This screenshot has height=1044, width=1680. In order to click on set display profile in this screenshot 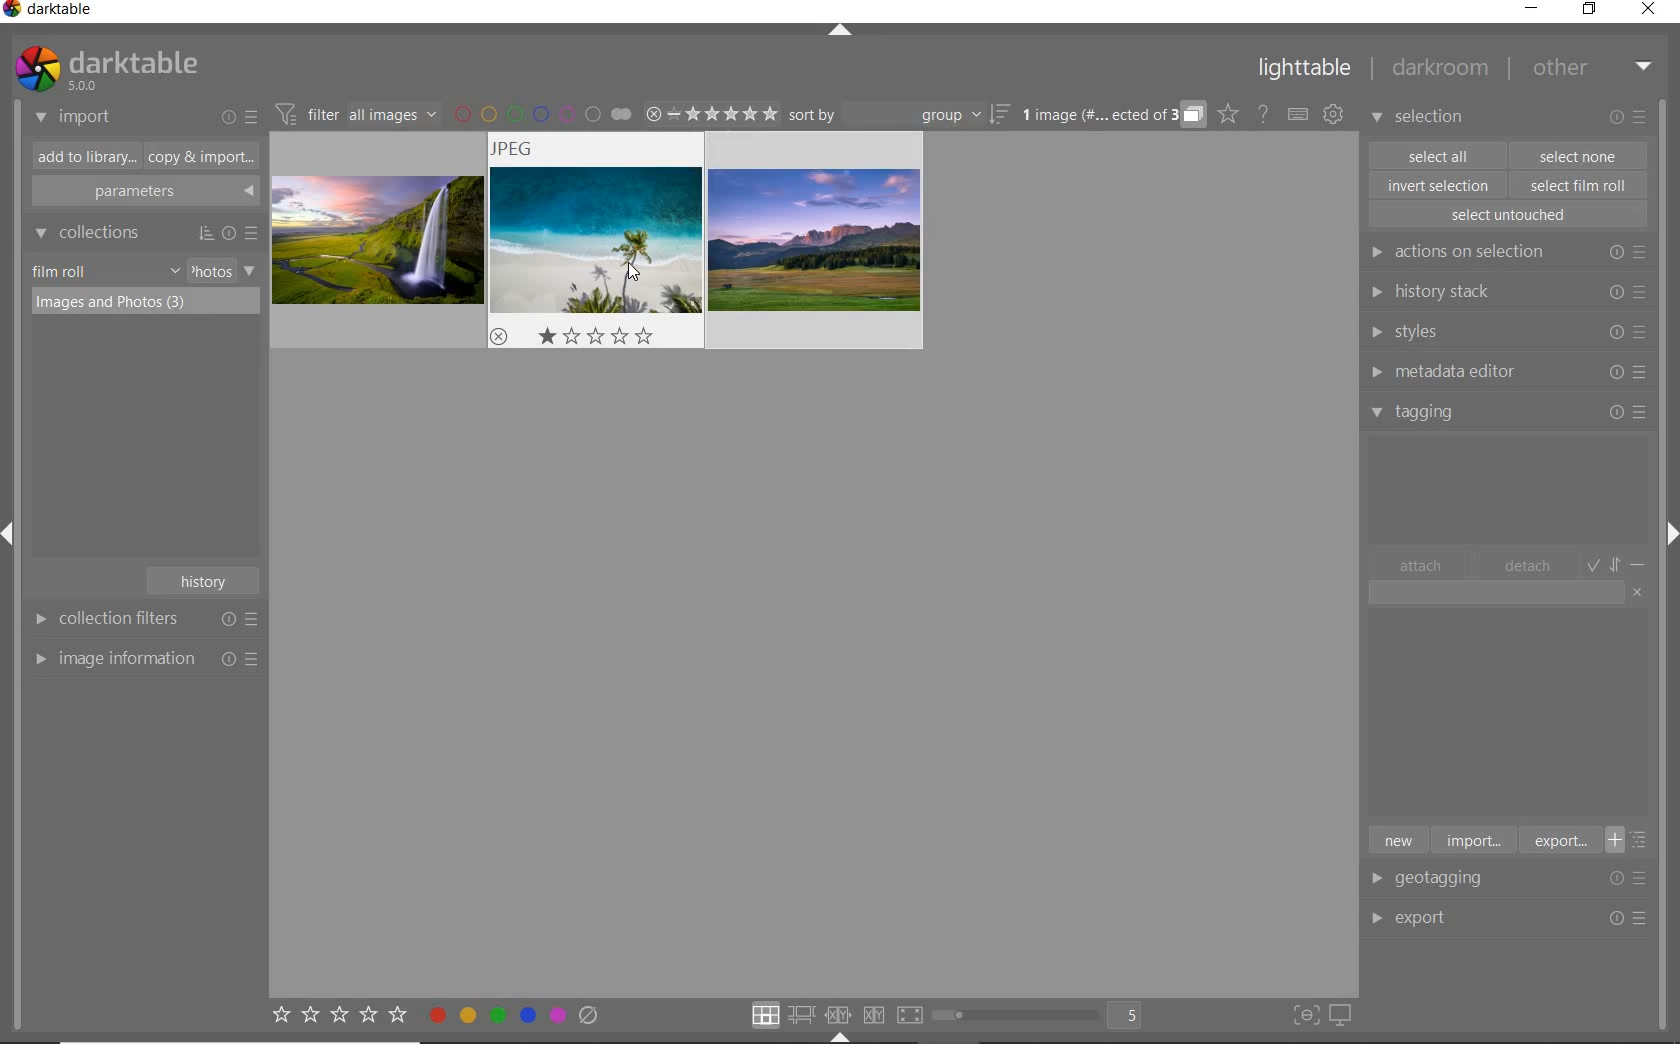, I will do `click(1340, 1016)`.